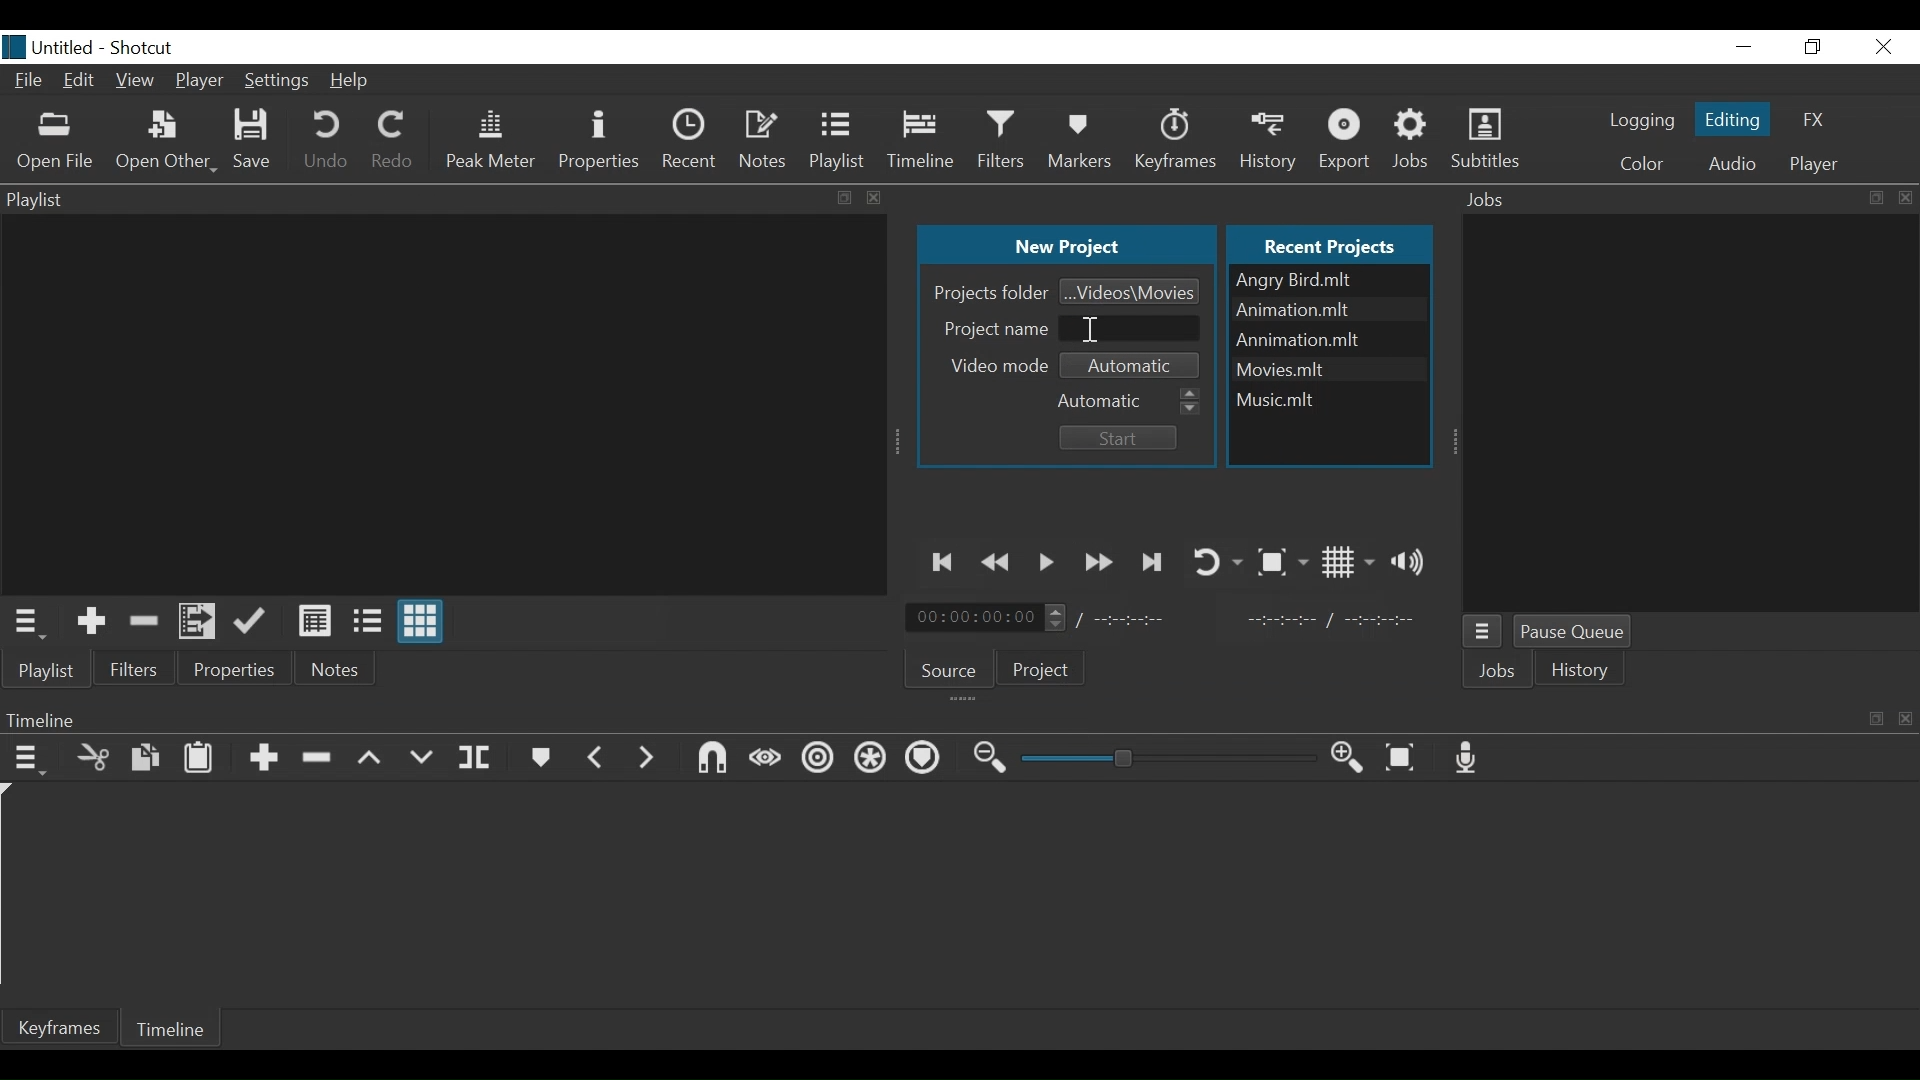  What do you see at coordinates (1271, 138) in the screenshot?
I see `History` at bounding box center [1271, 138].